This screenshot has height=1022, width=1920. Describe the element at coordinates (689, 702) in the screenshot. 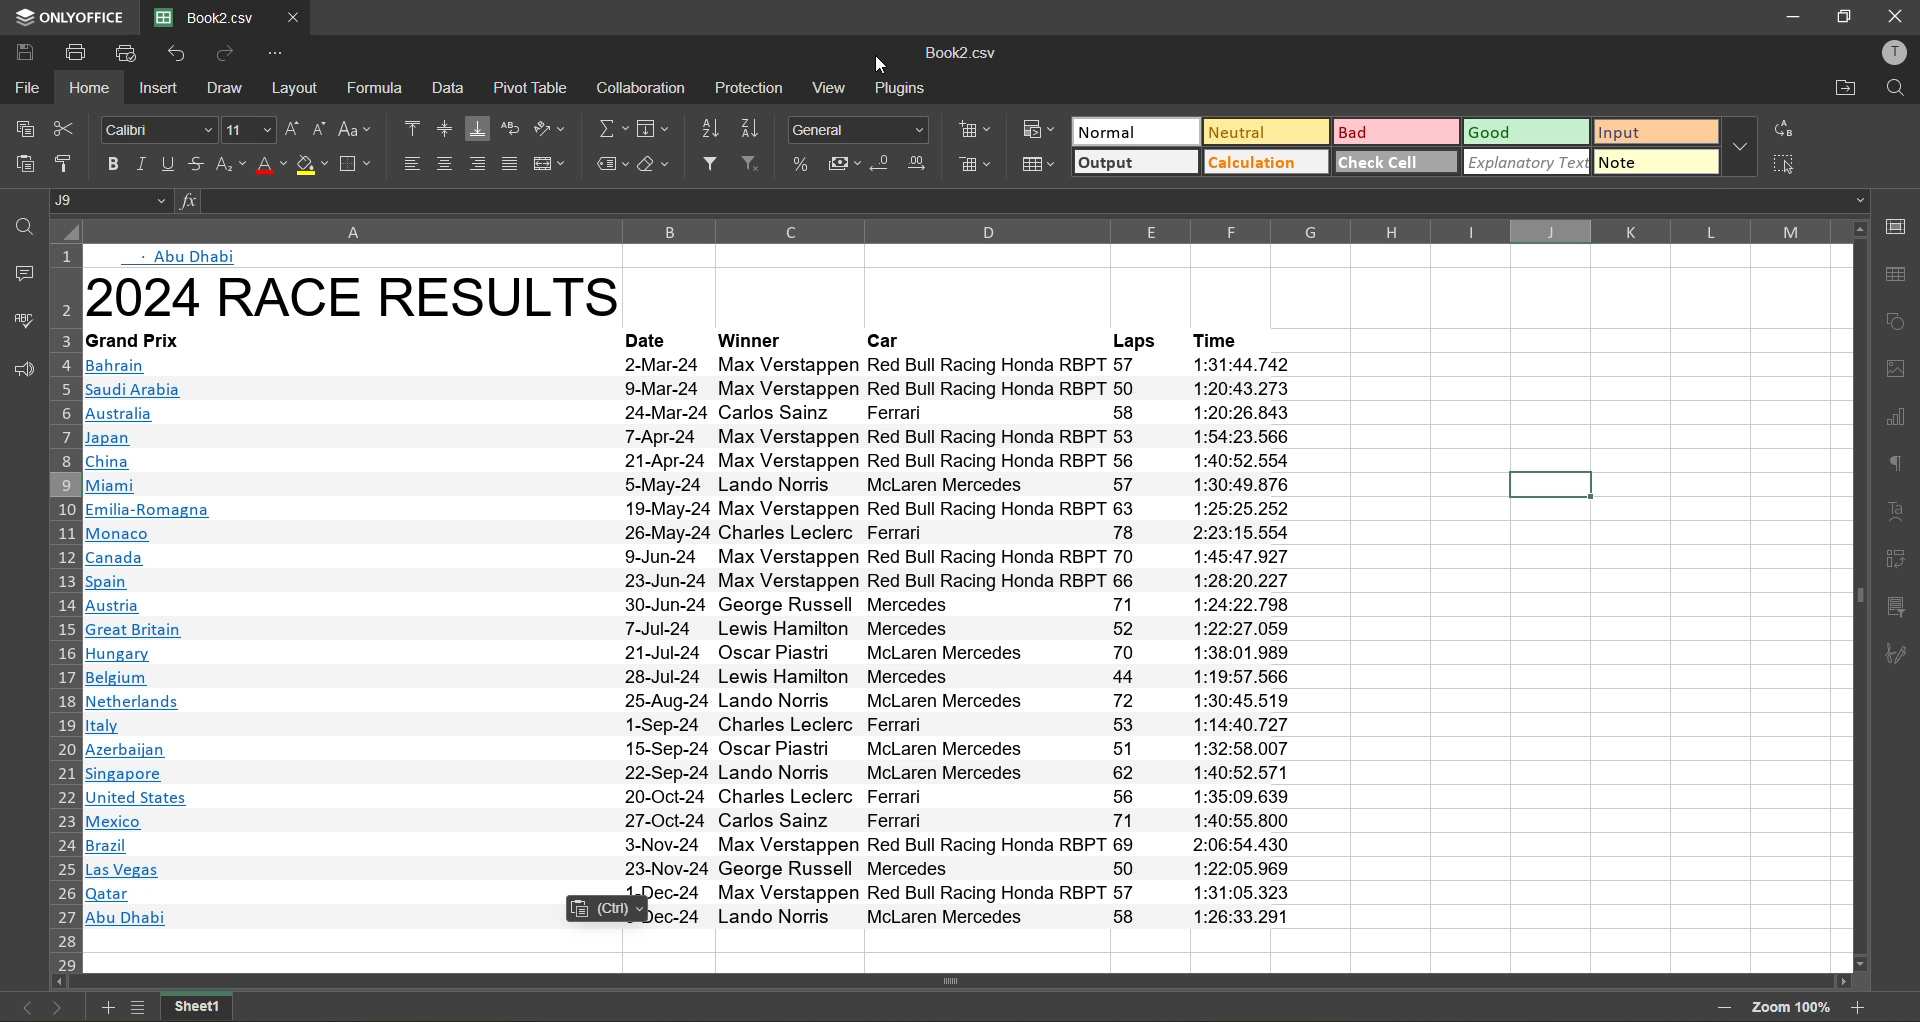

I see `text info` at that location.